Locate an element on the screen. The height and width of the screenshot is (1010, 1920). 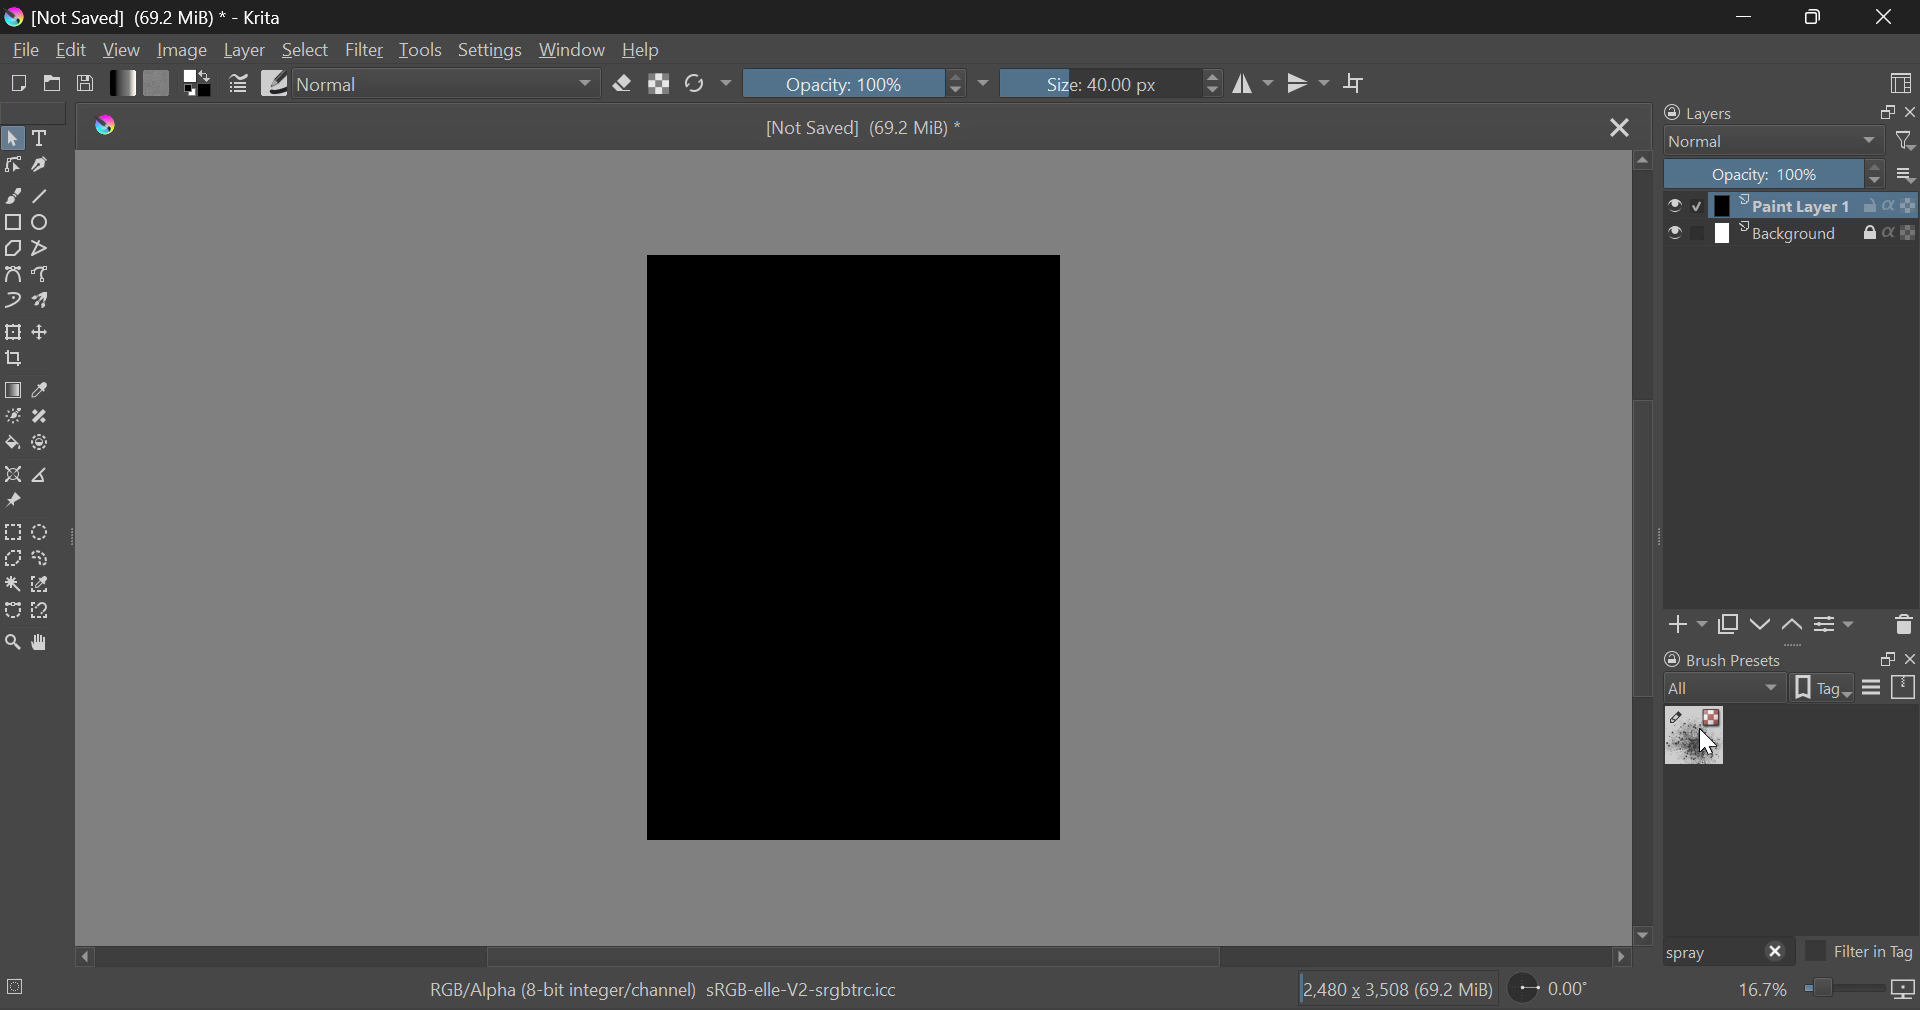
Pan is located at coordinates (44, 644).